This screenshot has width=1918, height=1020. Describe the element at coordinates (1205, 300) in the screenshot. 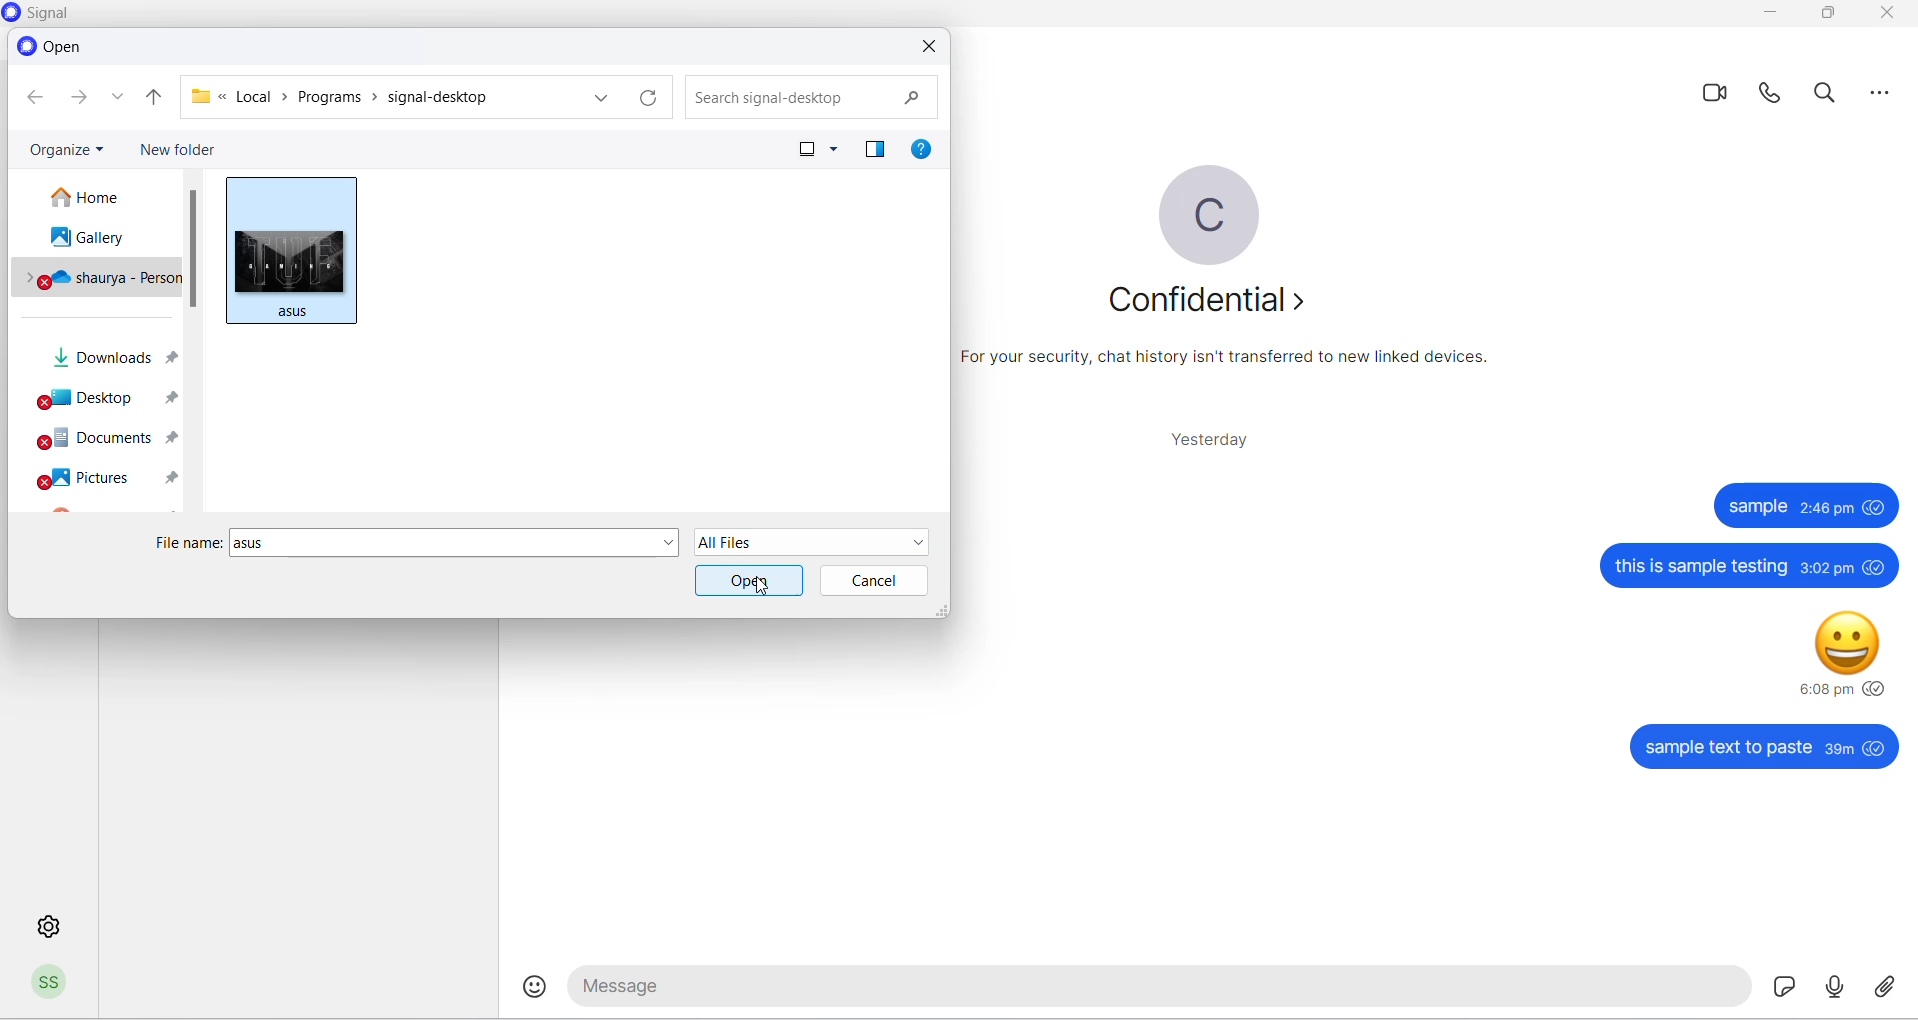

I see `about contact` at that location.